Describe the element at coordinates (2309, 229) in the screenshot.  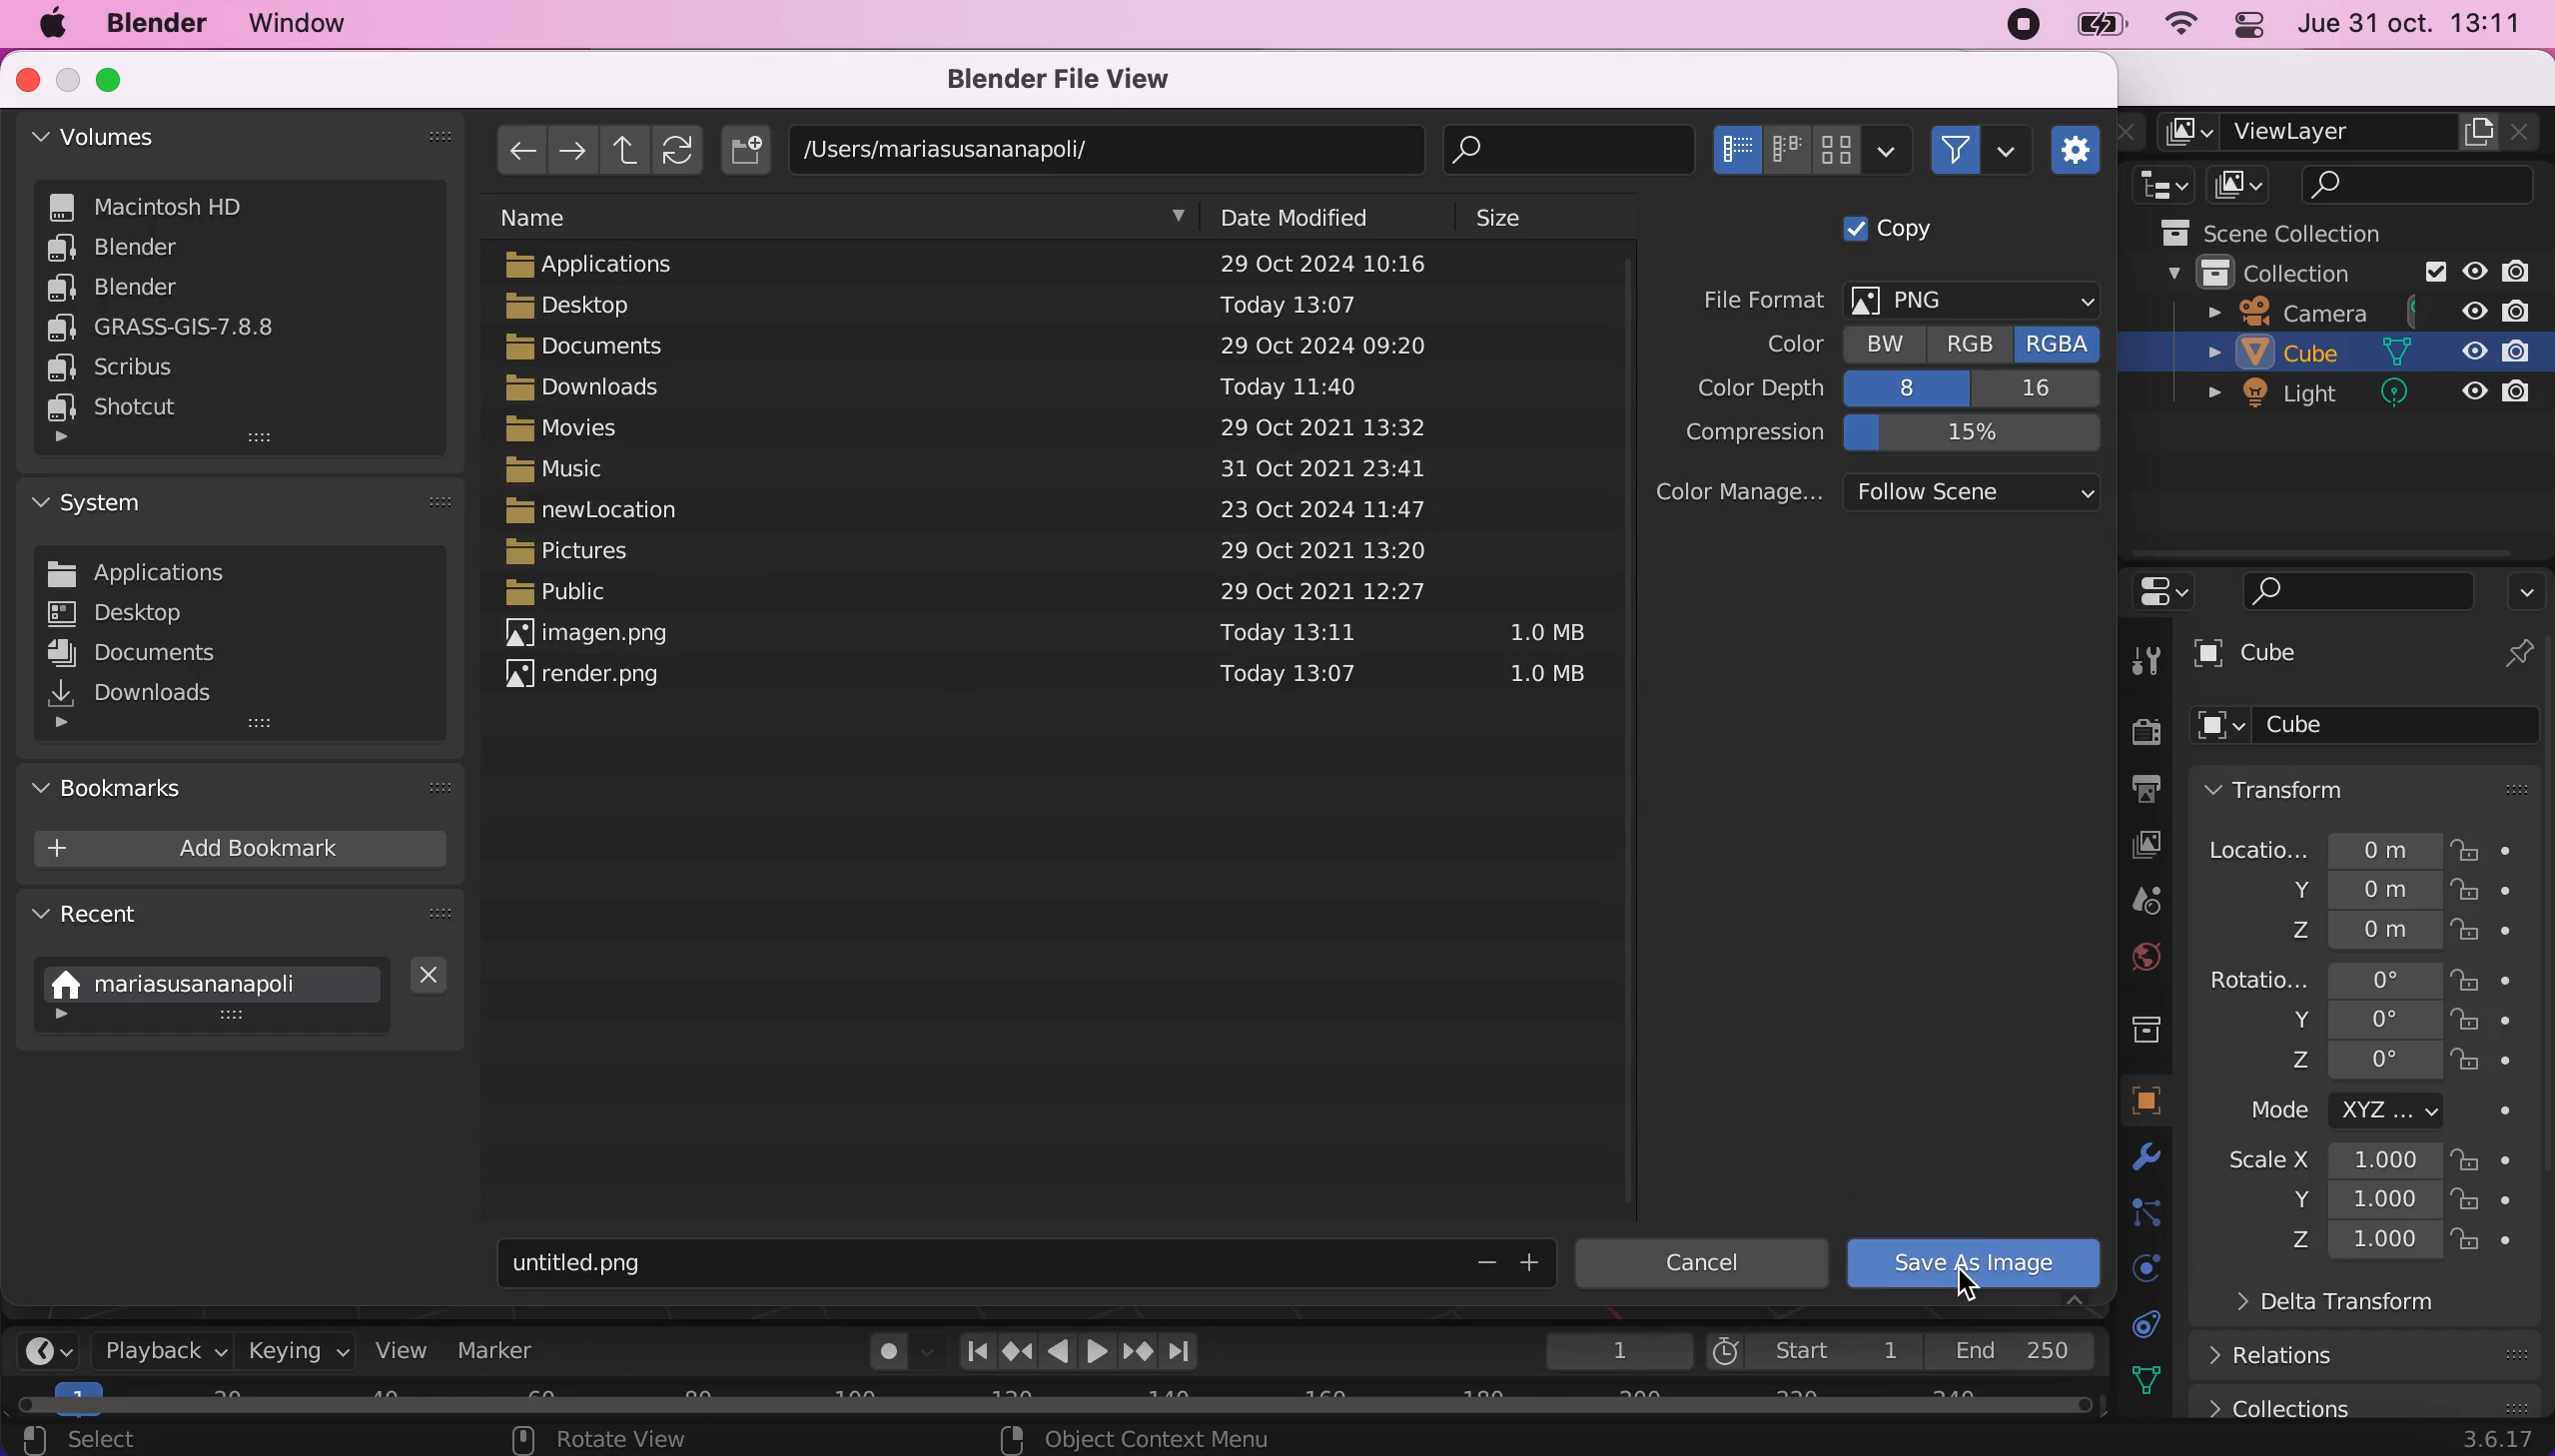
I see `scene collections` at that location.